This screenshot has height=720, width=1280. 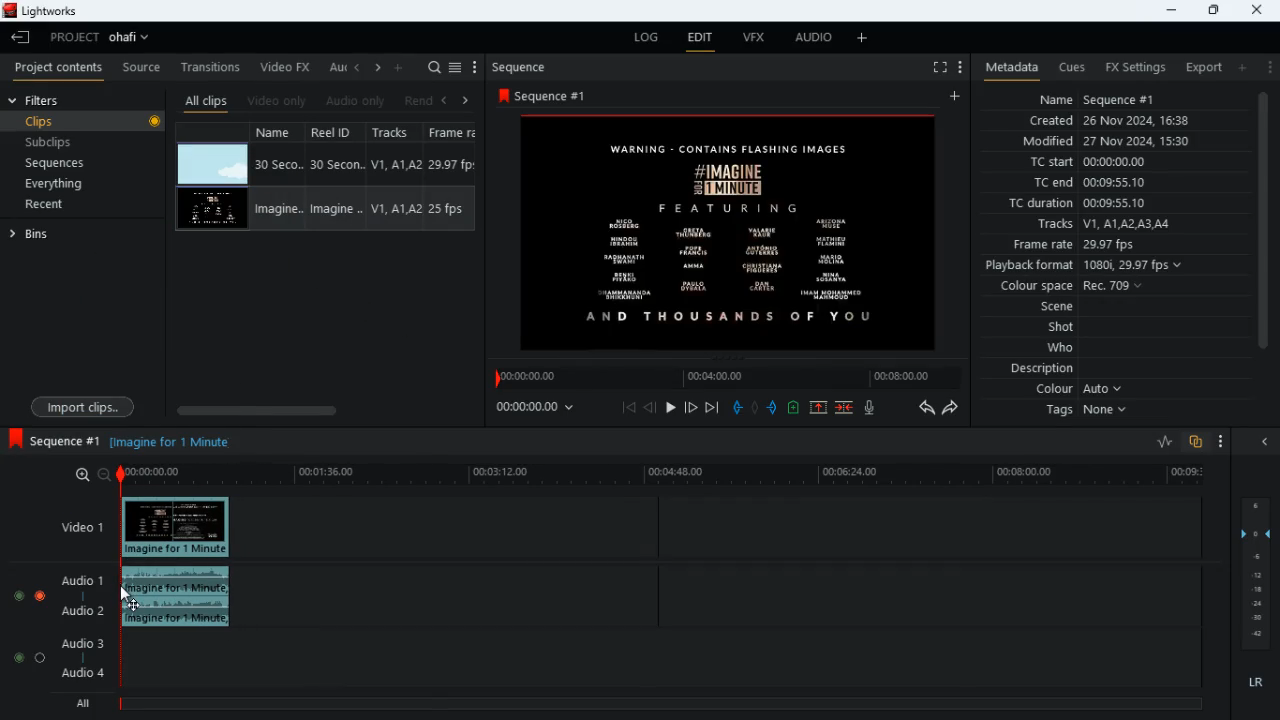 What do you see at coordinates (818, 409) in the screenshot?
I see `up` at bounding box center [818, 409].